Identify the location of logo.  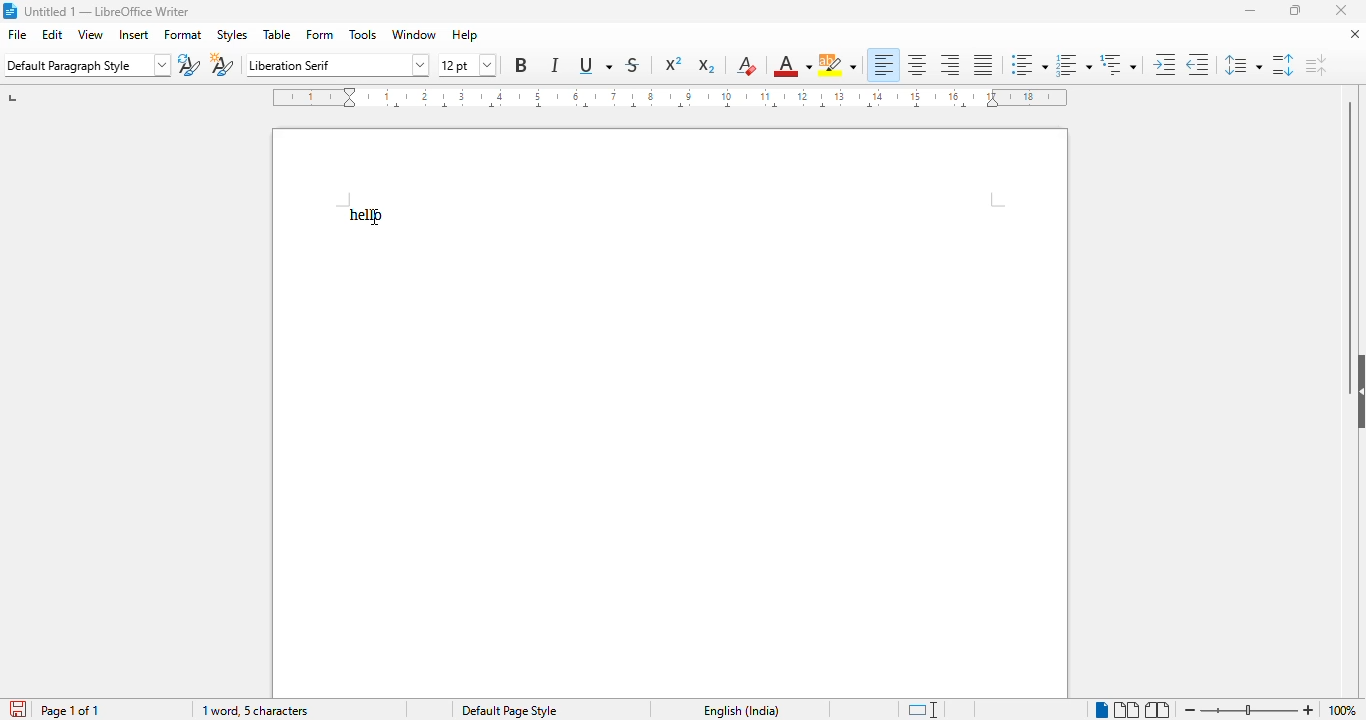
(12, 10).